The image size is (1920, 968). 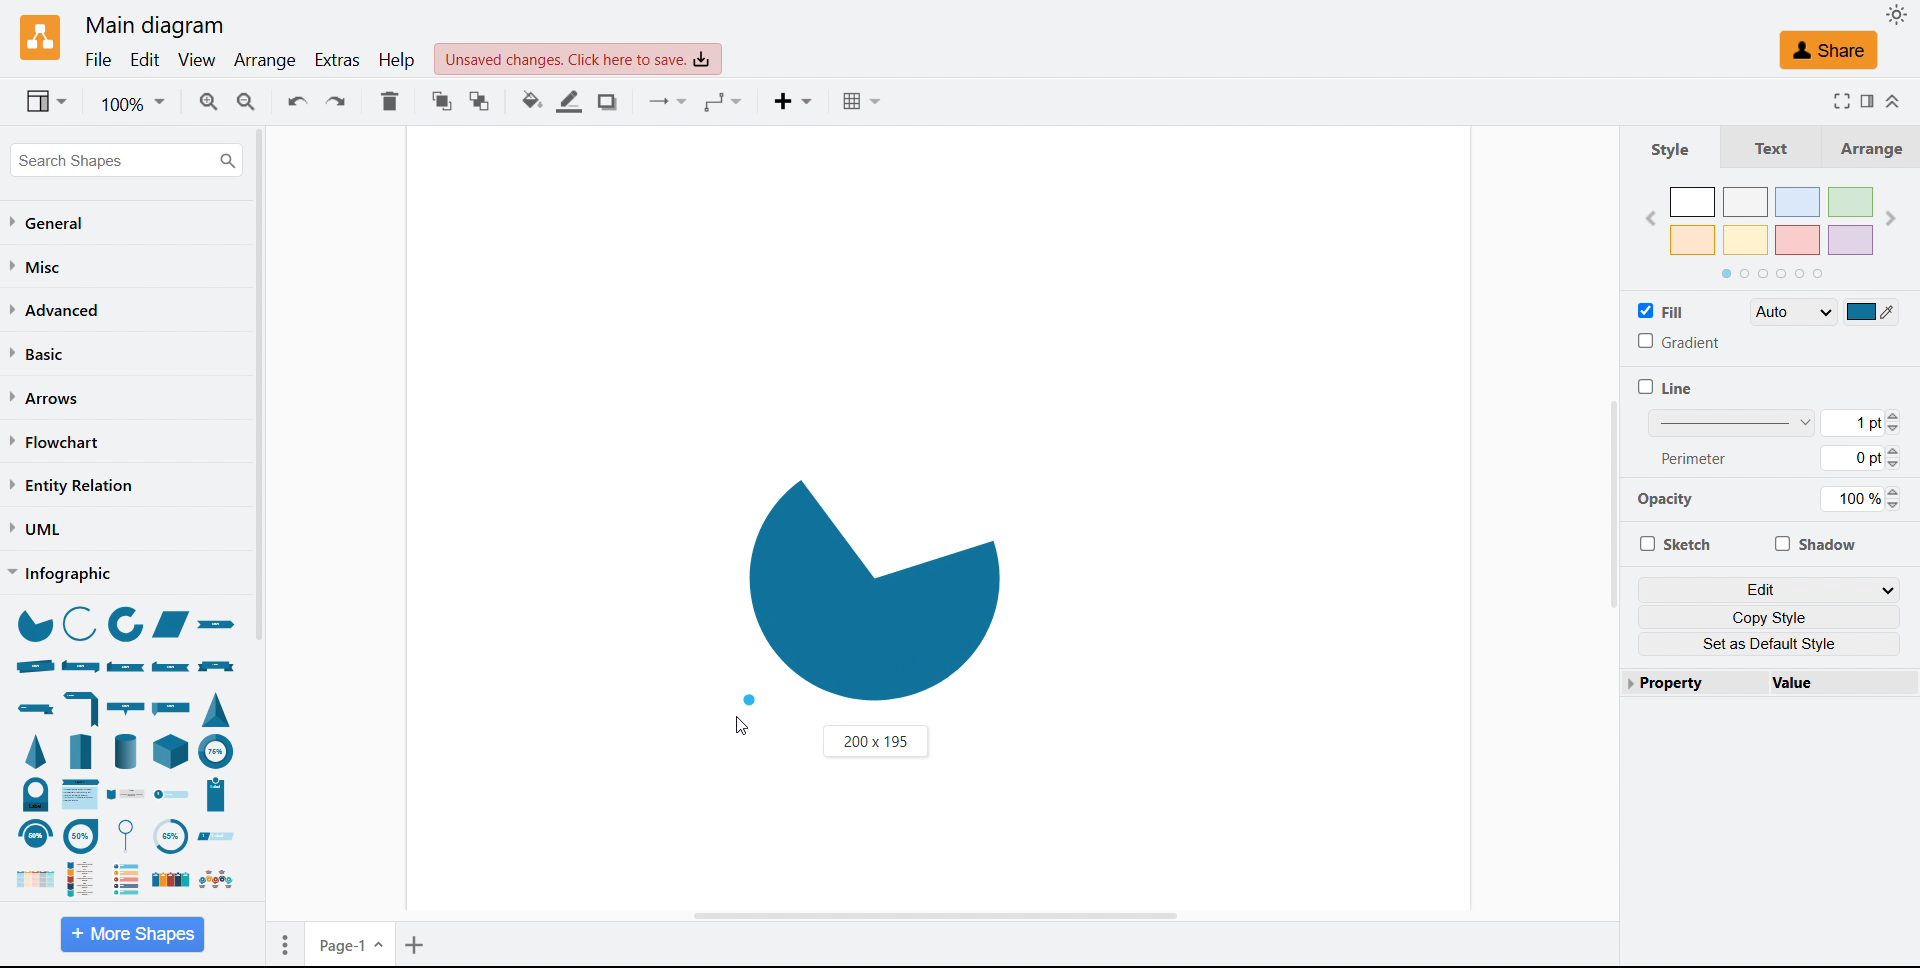 I want to click on bending arch, so click(x=34, y=835).